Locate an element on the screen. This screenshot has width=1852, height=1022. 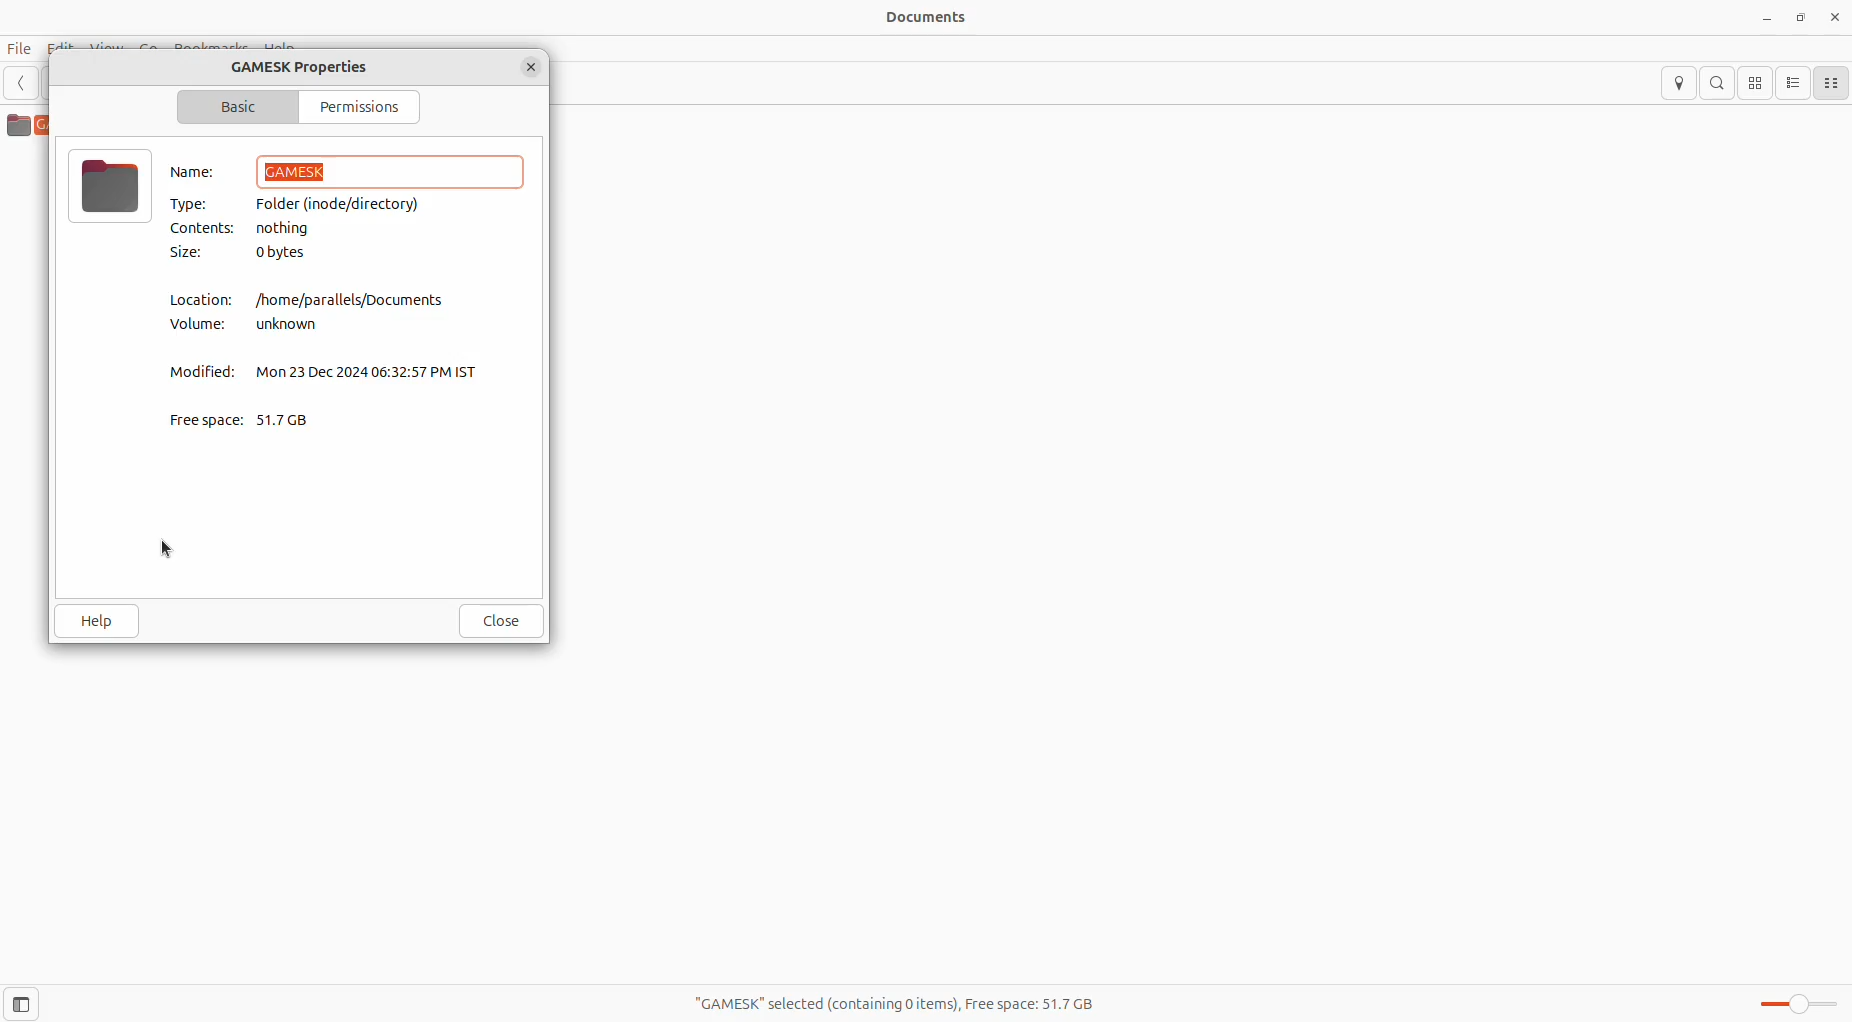
Volume: is located at coordinates (199, 328).